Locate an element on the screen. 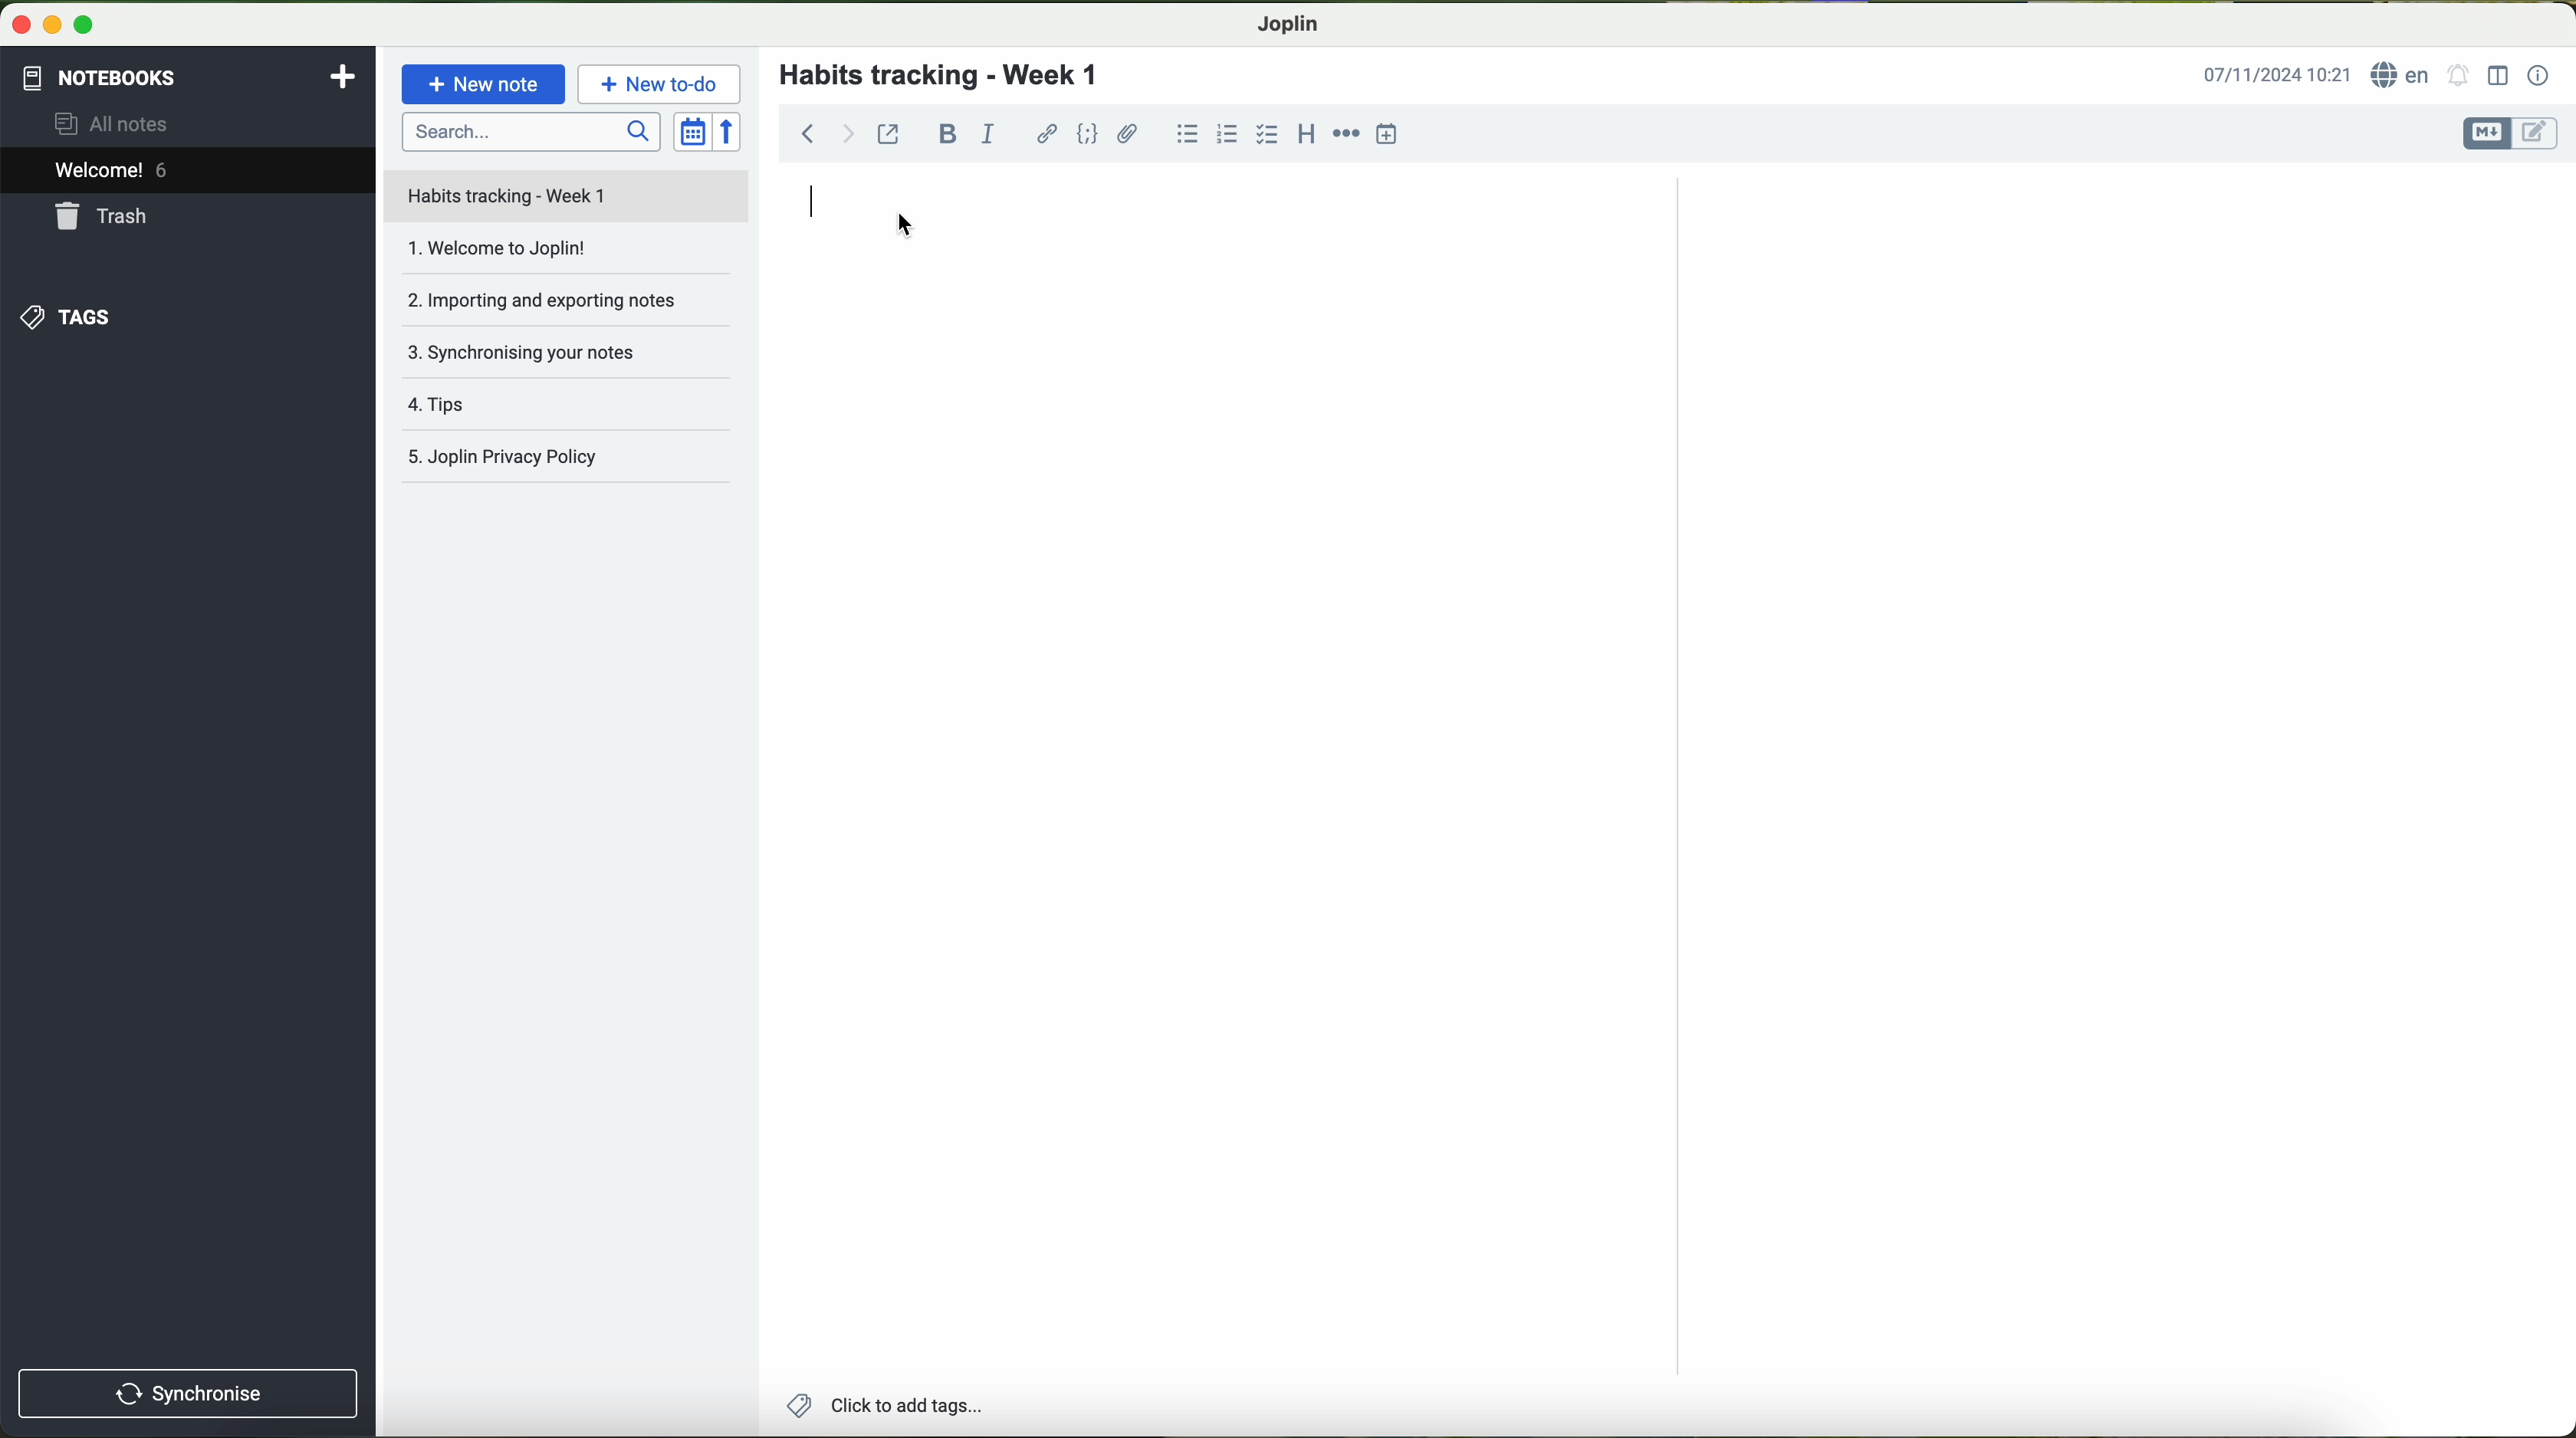  forward is located at coordinates (848, 133).